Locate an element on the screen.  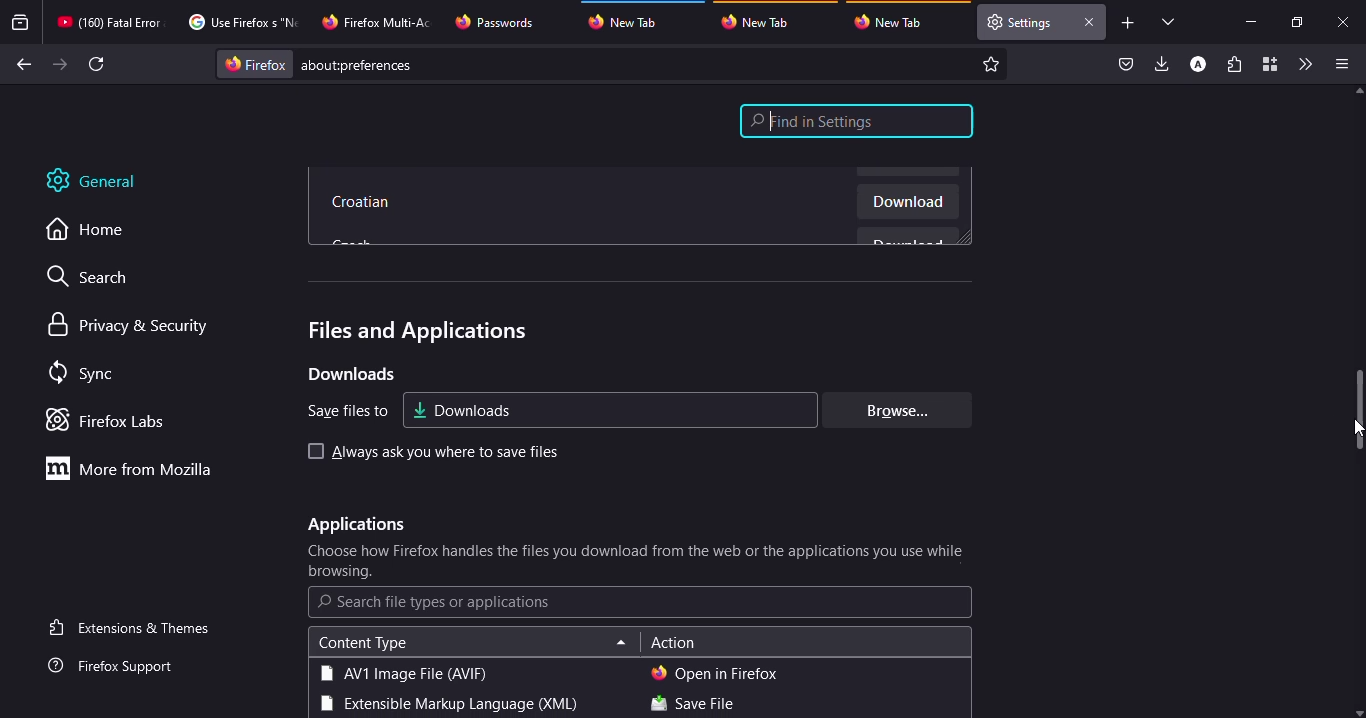
tab is located at coordinates (1021, 22).